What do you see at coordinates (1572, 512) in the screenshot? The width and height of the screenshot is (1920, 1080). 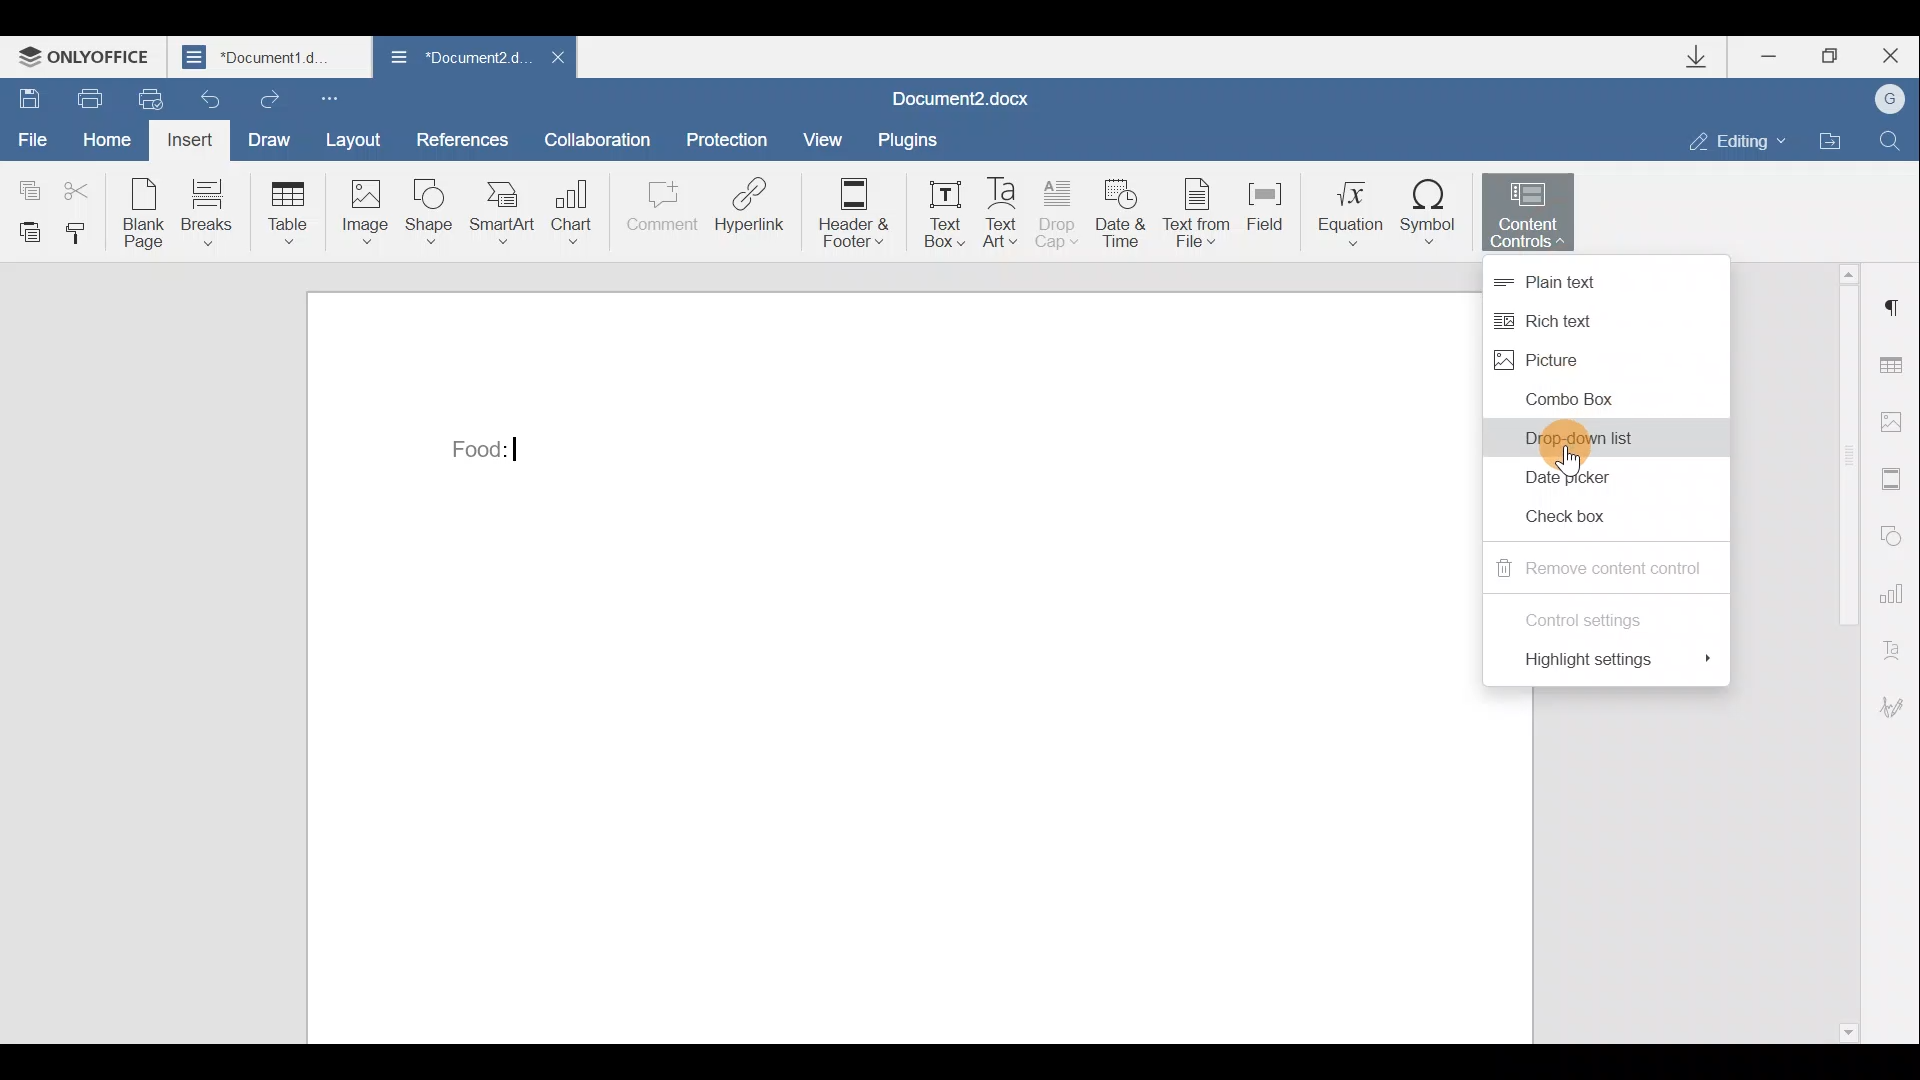 I see `Checkbox` at bounding box center [1572, 512].